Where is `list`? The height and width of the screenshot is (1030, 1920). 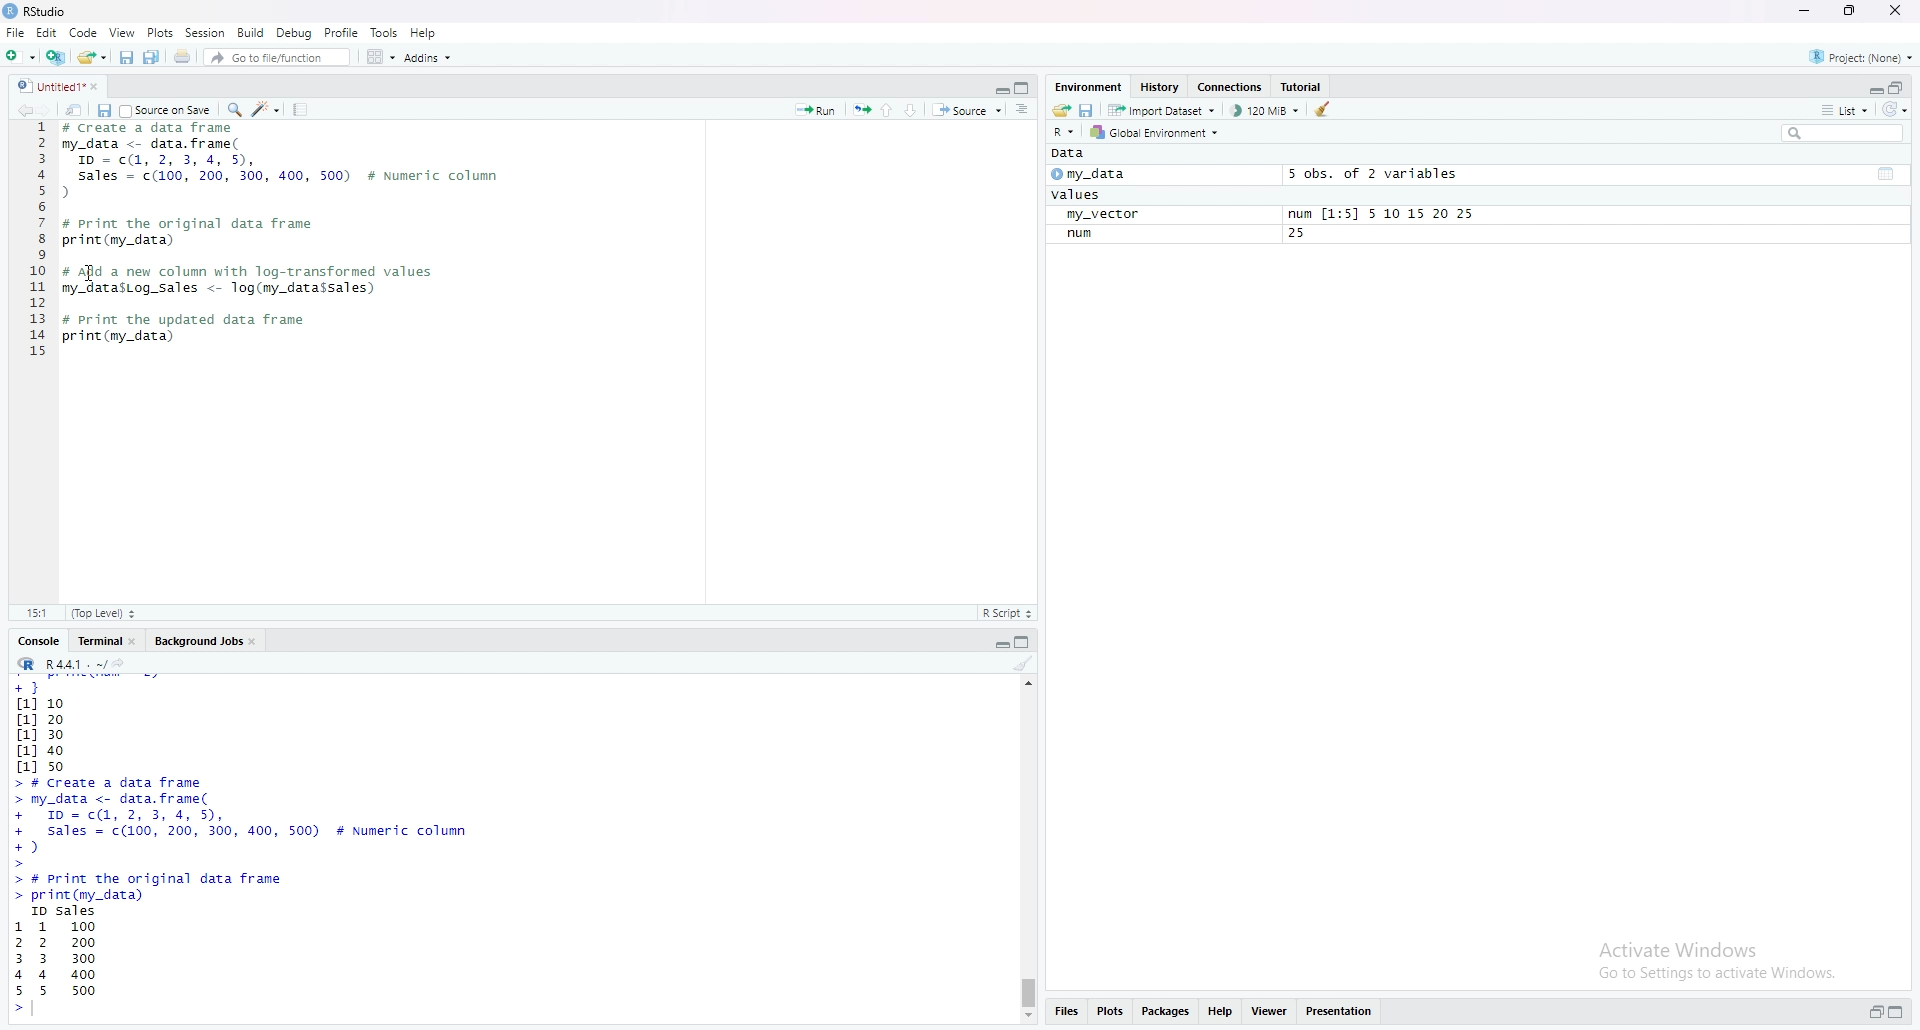
list is located at coordinates (1840, 113).